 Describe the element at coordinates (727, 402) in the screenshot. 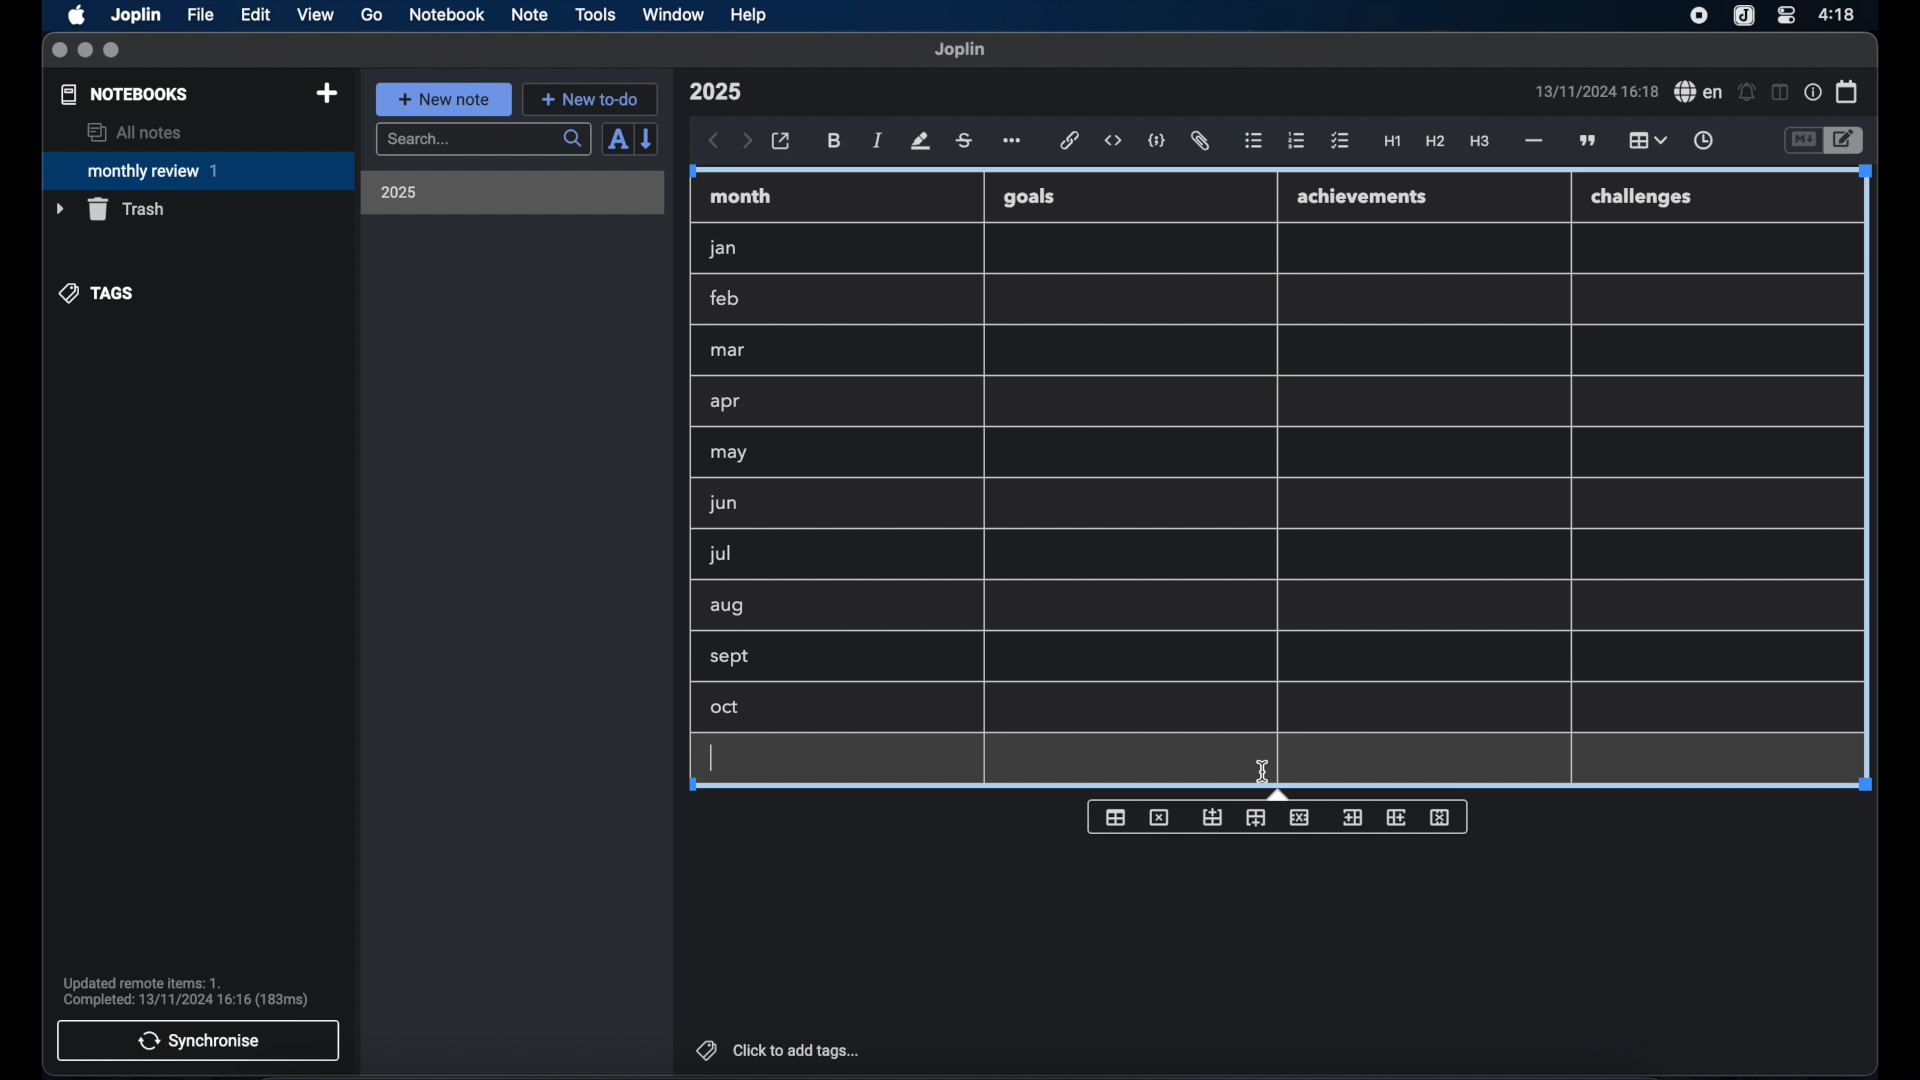

I see `apr` at that location.